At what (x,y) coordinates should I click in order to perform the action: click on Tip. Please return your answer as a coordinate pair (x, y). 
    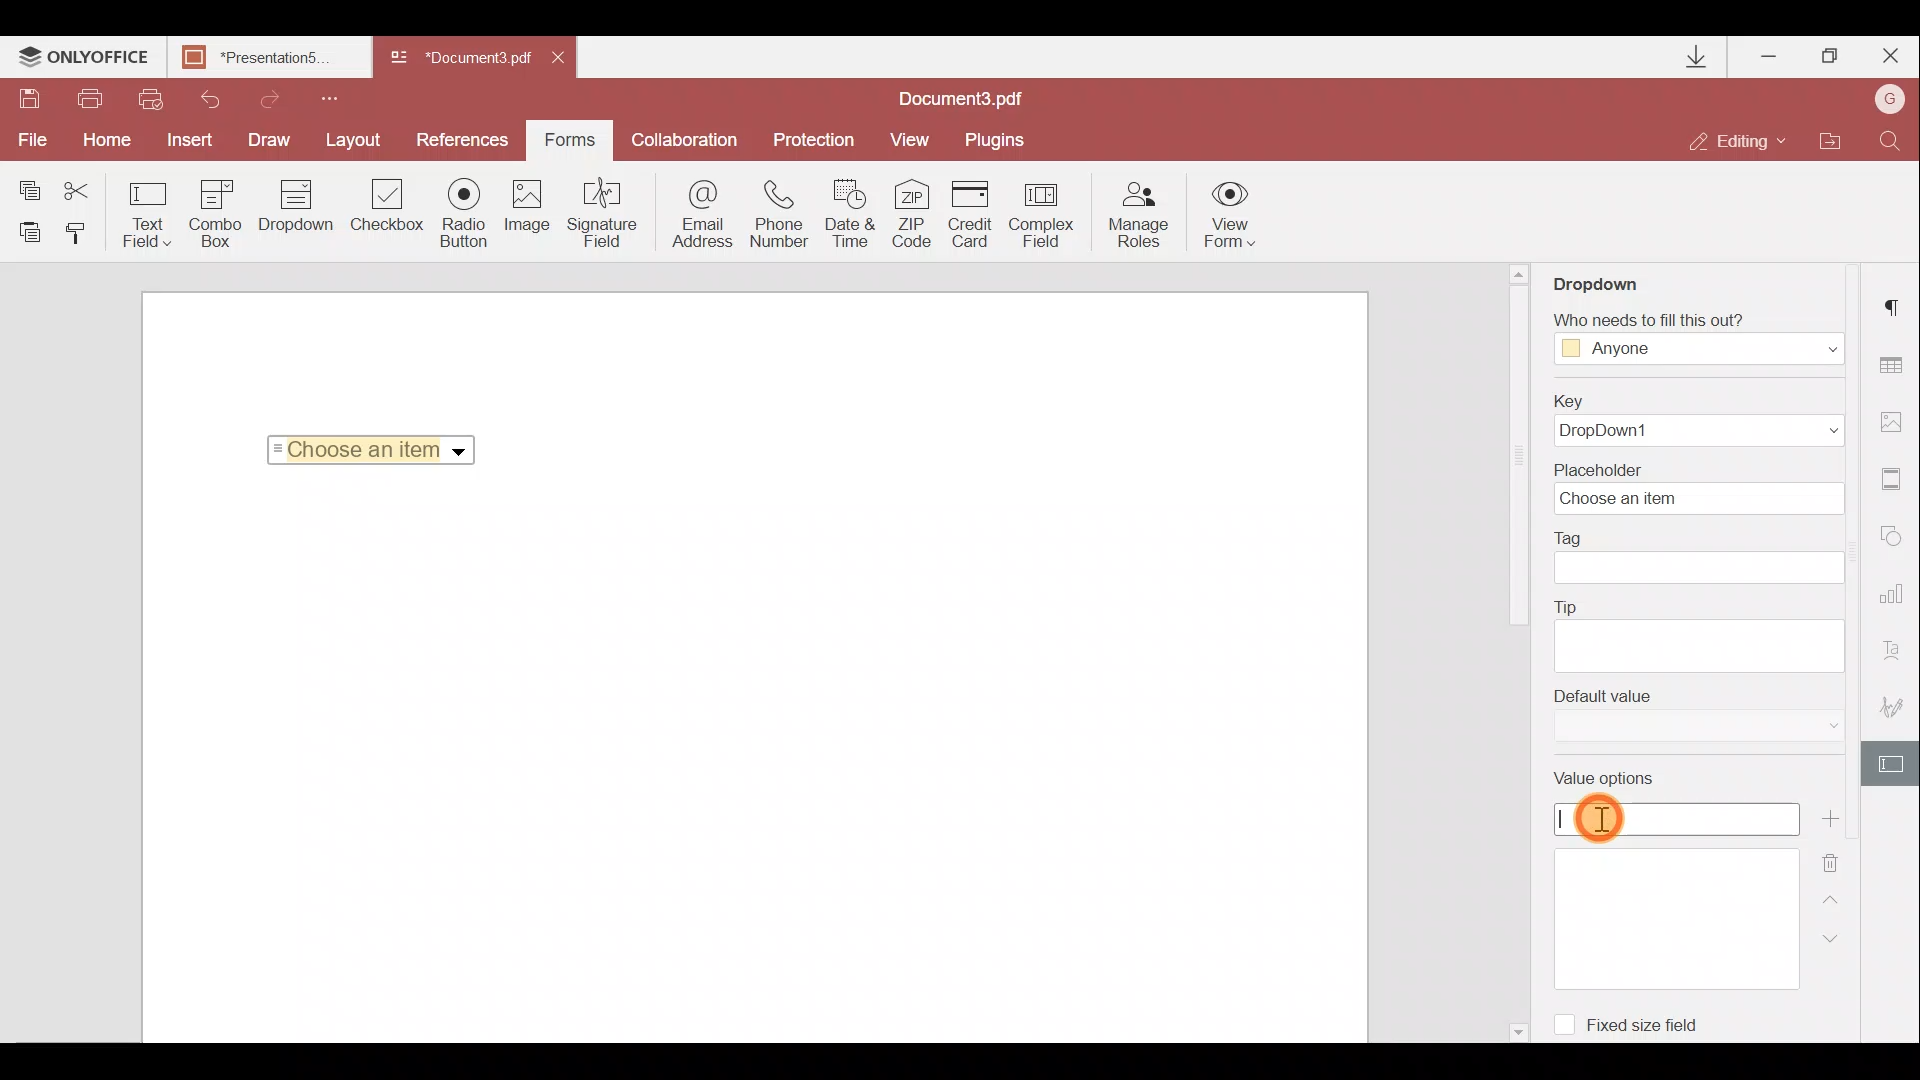
    Looking at the image, I should click on (1698, 633).